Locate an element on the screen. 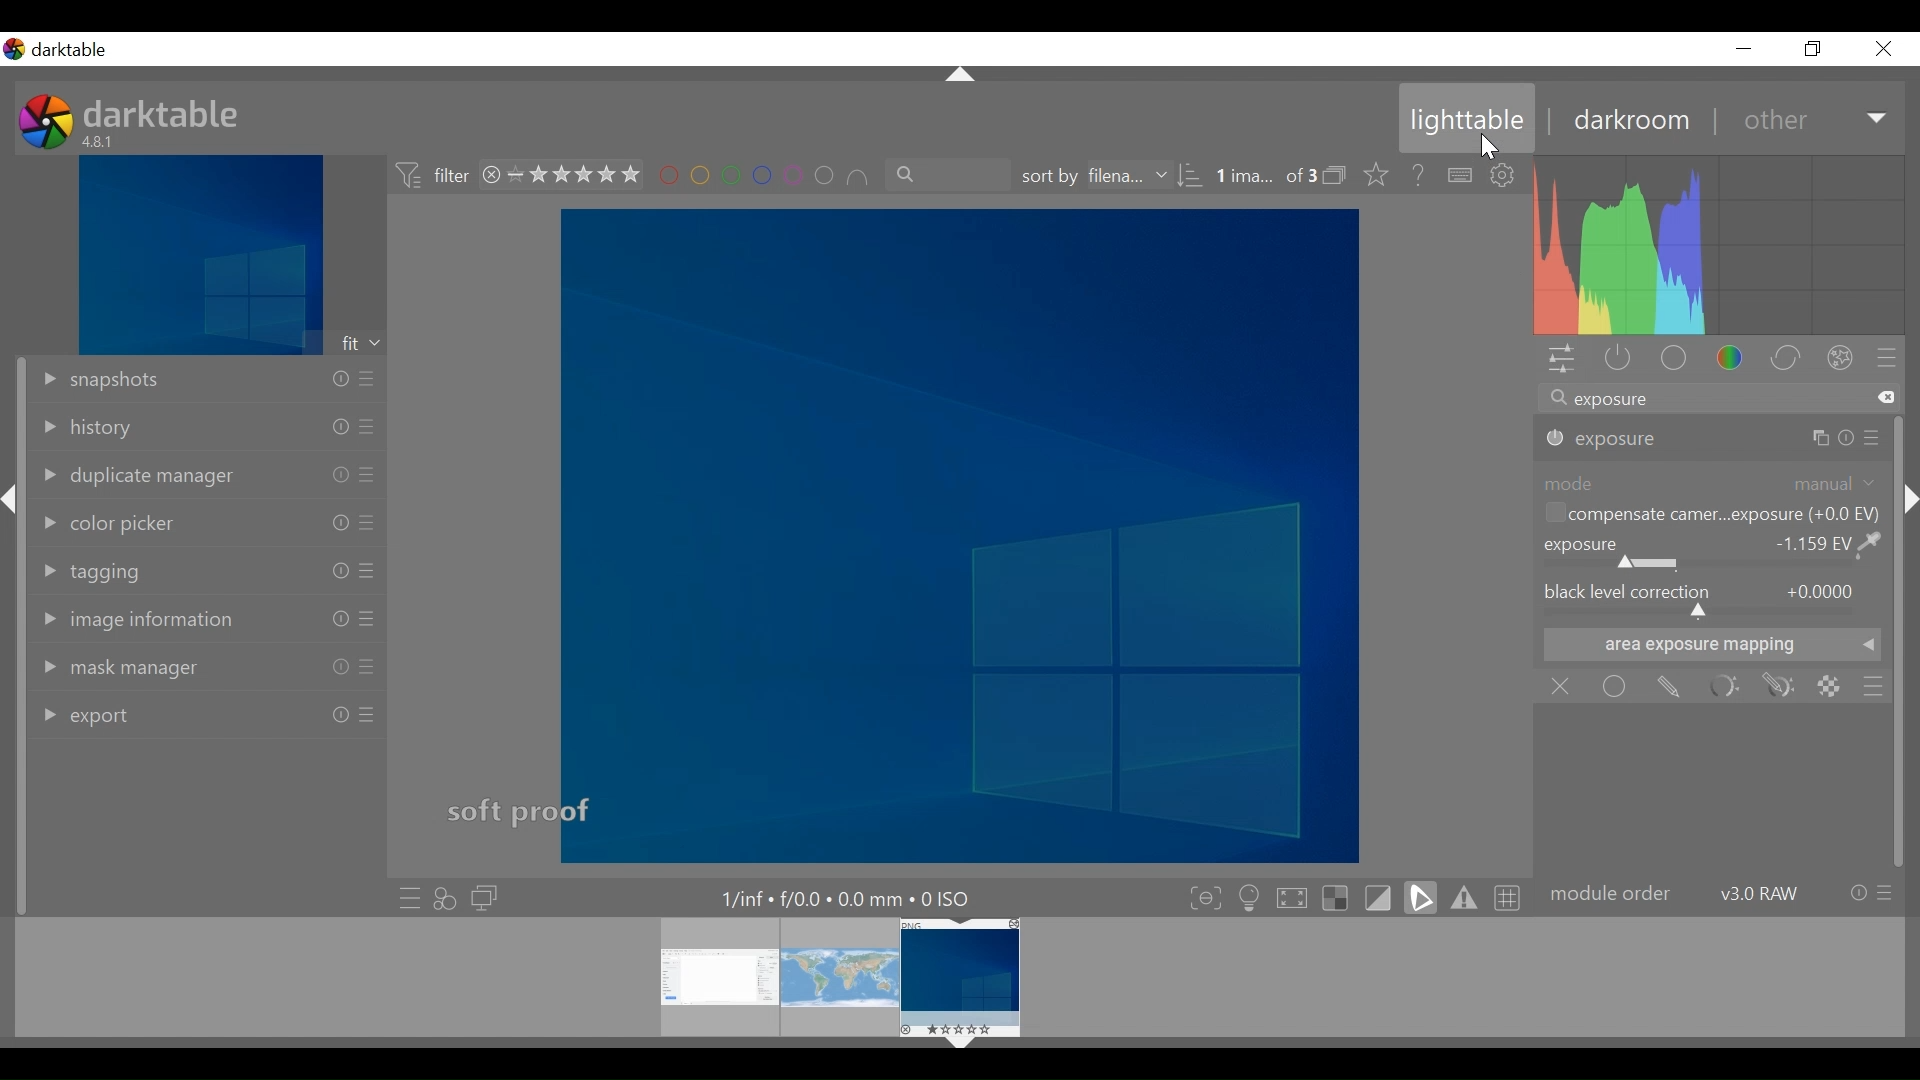 The width and height of the screenshot is (1920, 1080). close is located at coordinates (1882, 49).